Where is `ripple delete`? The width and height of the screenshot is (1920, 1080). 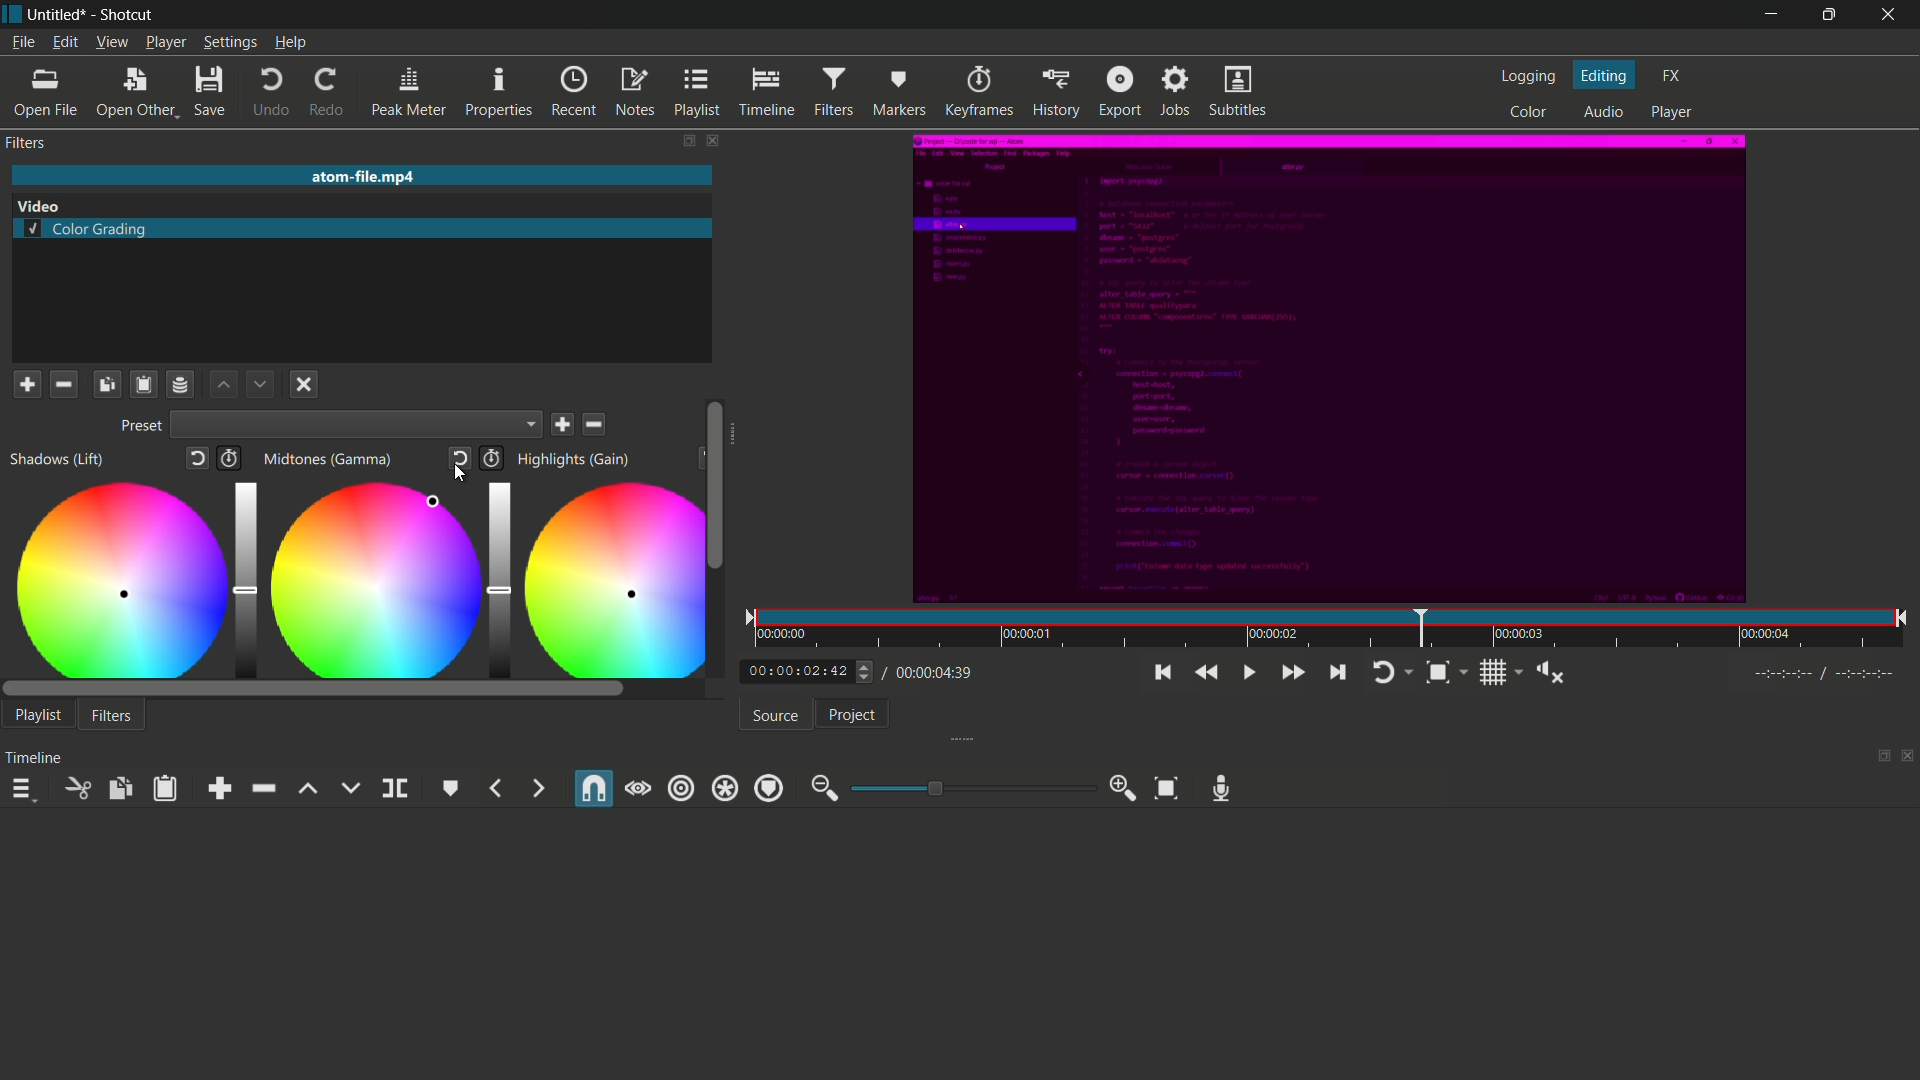 ripple delete is located at coordinates (262, 788).